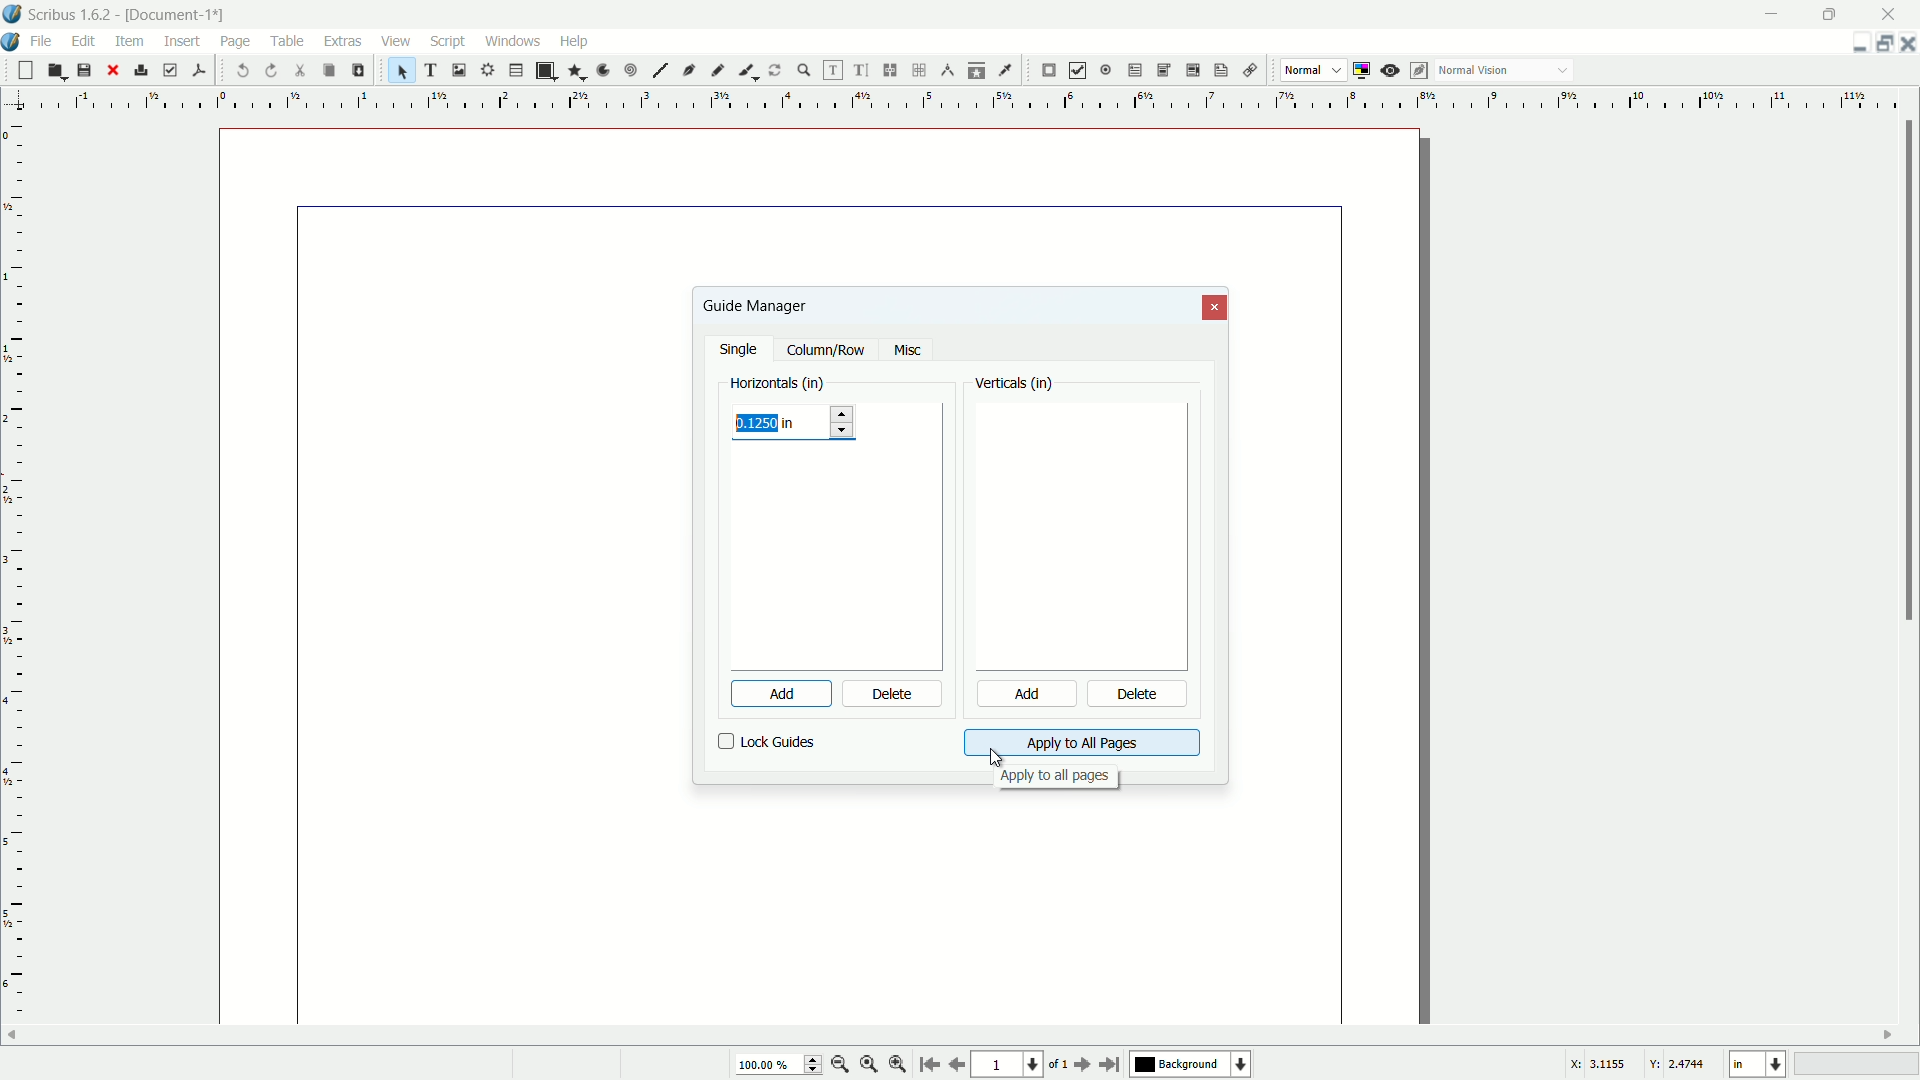 This screenshot has width=1920, height=1080. Describe the element at coordinates (741, 351) in the screenshot. I see `single` at that location.